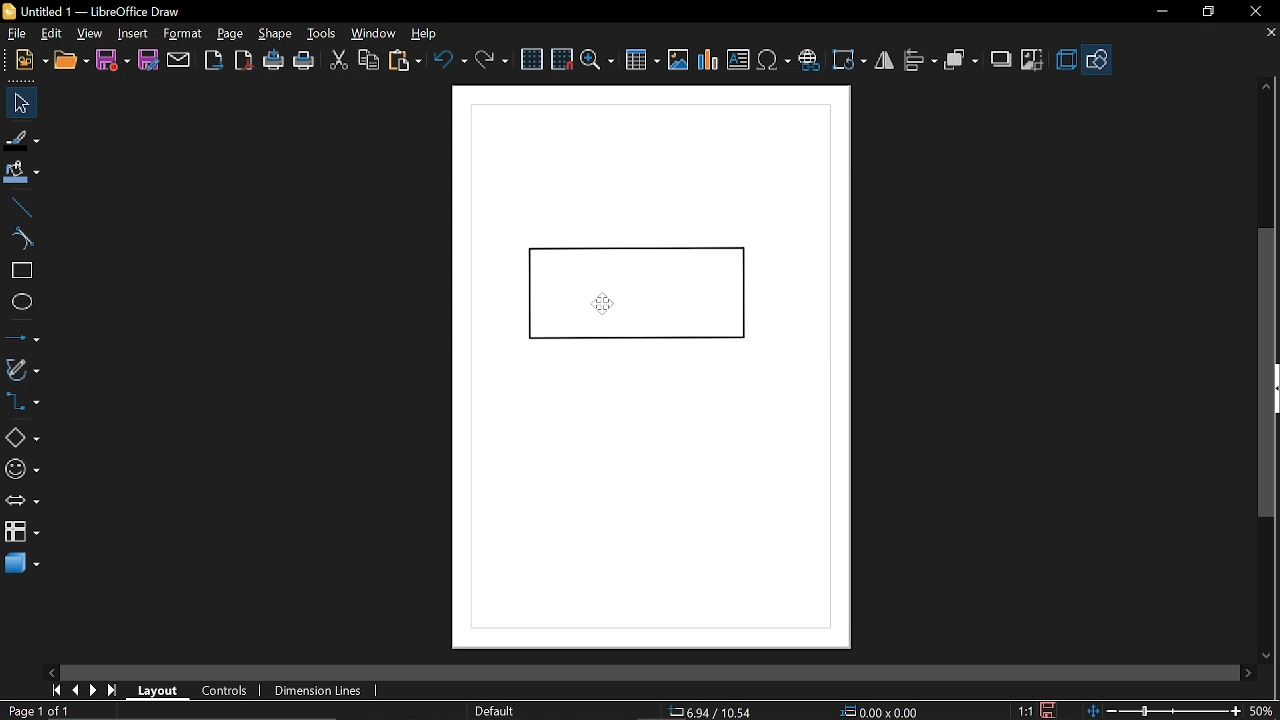  What do you see at coordinates (1054, 710) in the screenshot?
I see `save` at bounding box center [1054, 710].